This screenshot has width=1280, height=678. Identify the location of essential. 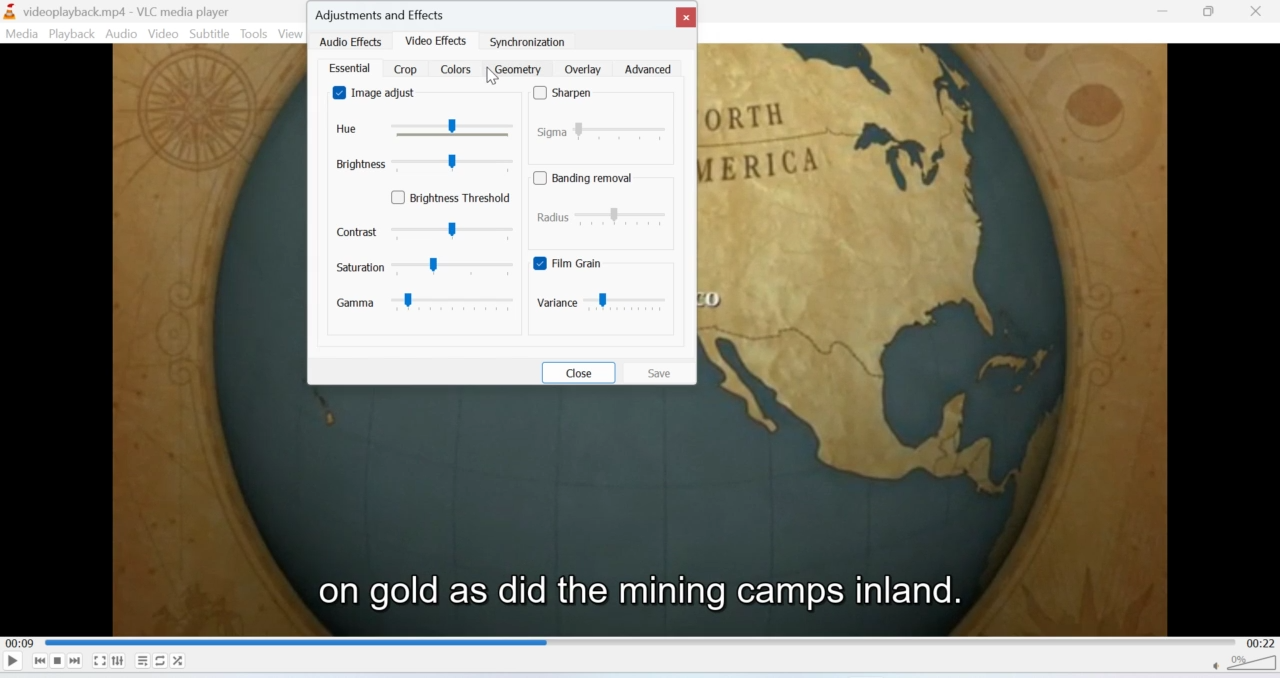
(346, 70).